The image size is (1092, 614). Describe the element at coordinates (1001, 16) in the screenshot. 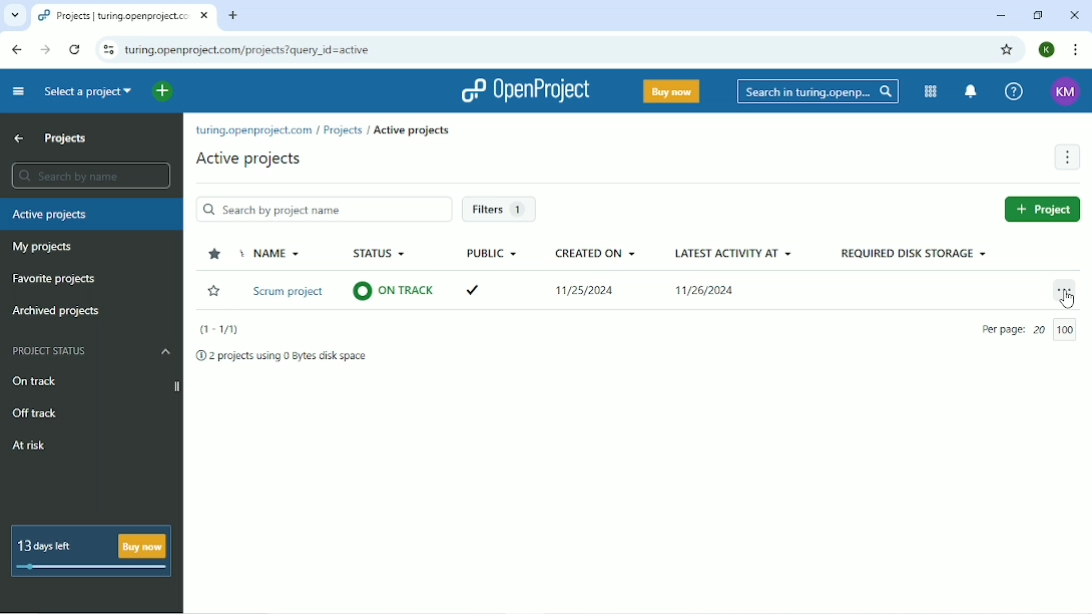

I see `Minimize` at that location.